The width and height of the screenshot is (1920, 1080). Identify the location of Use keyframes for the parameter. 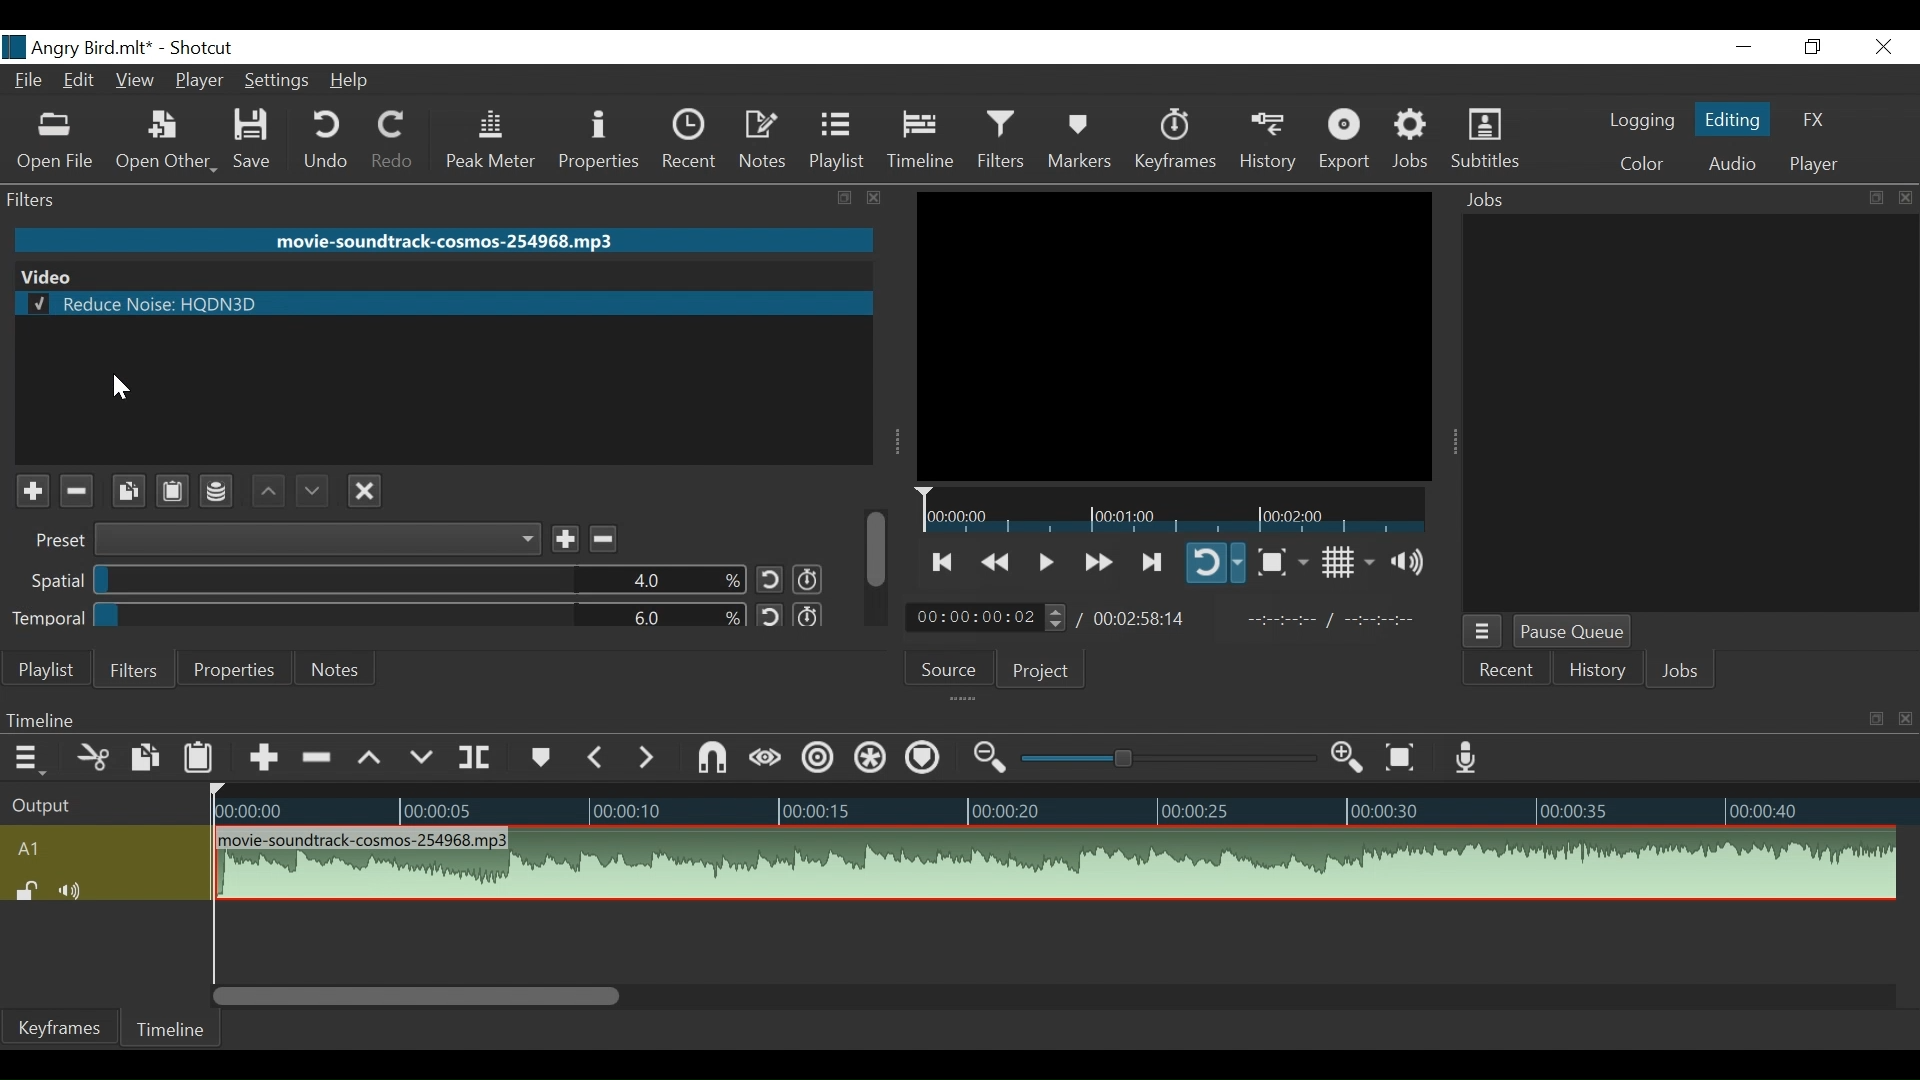
(808, 580).